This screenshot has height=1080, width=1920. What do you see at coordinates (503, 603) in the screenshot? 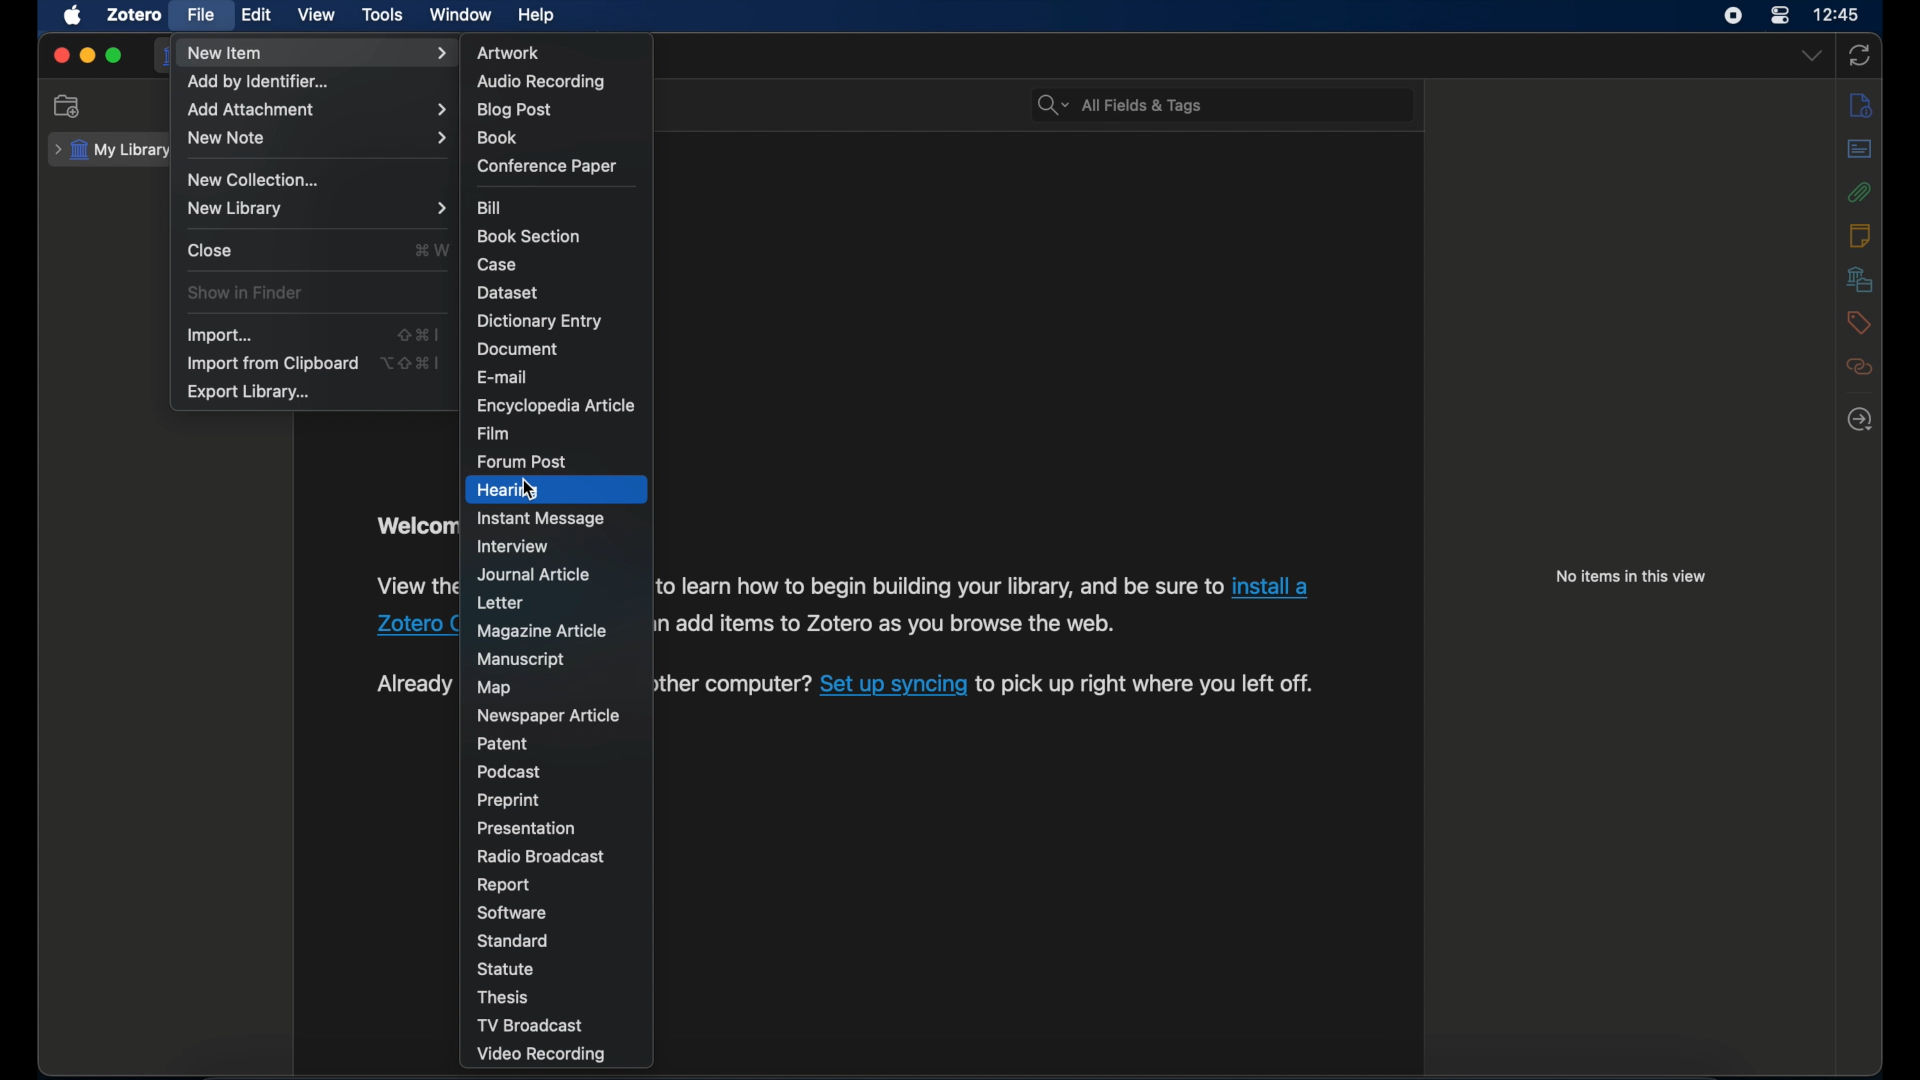
I see `letter` at bounding box center [503, 603].